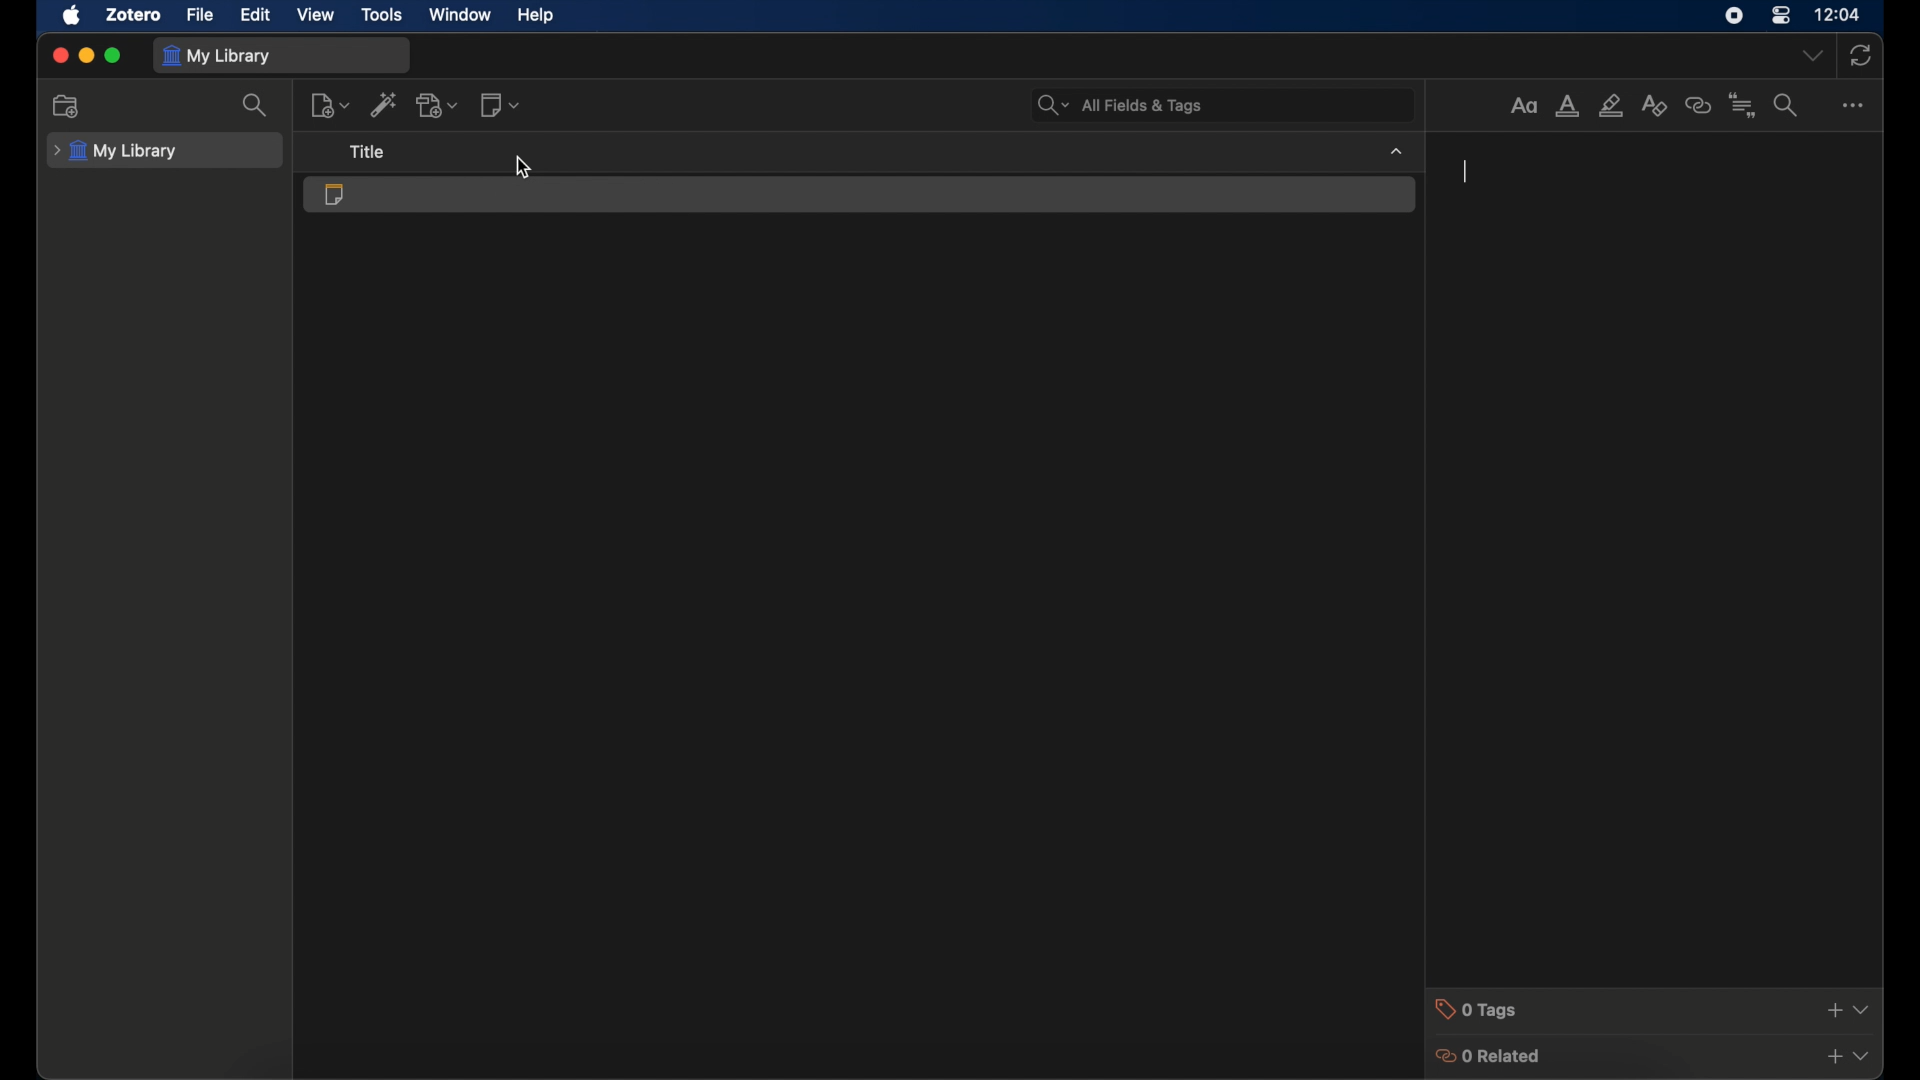  What do you see at coordinates (256, 15) in the screenshot?
I see `edit` at bounding box center [256, 15].